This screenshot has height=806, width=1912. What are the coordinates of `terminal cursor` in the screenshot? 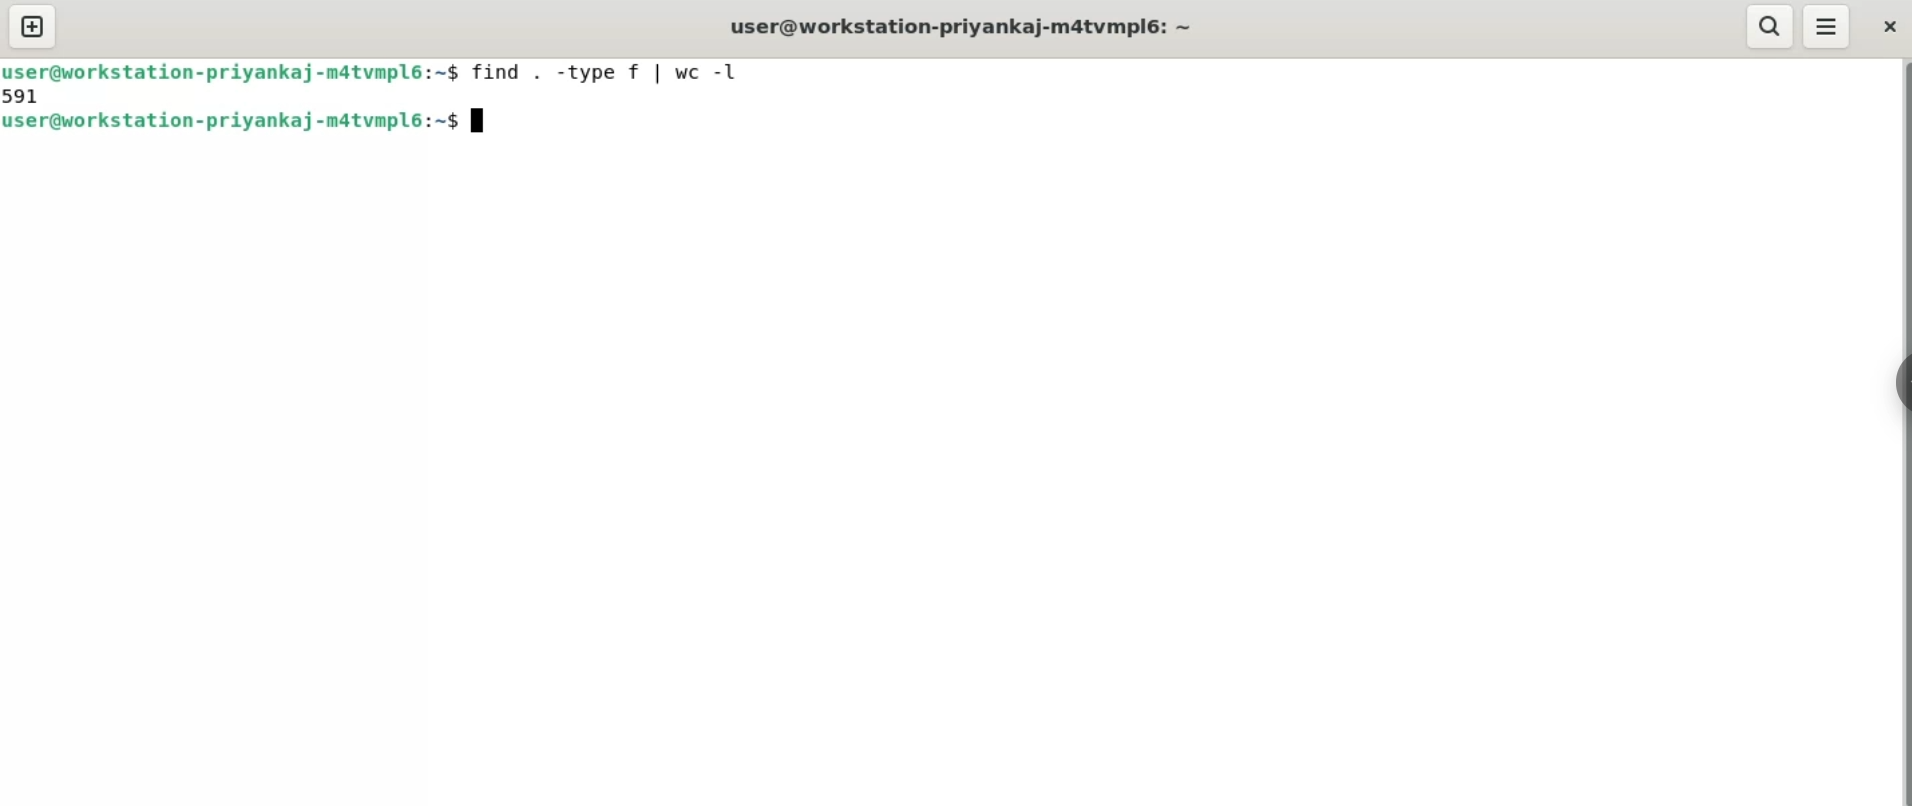 It's located at (477, 121).